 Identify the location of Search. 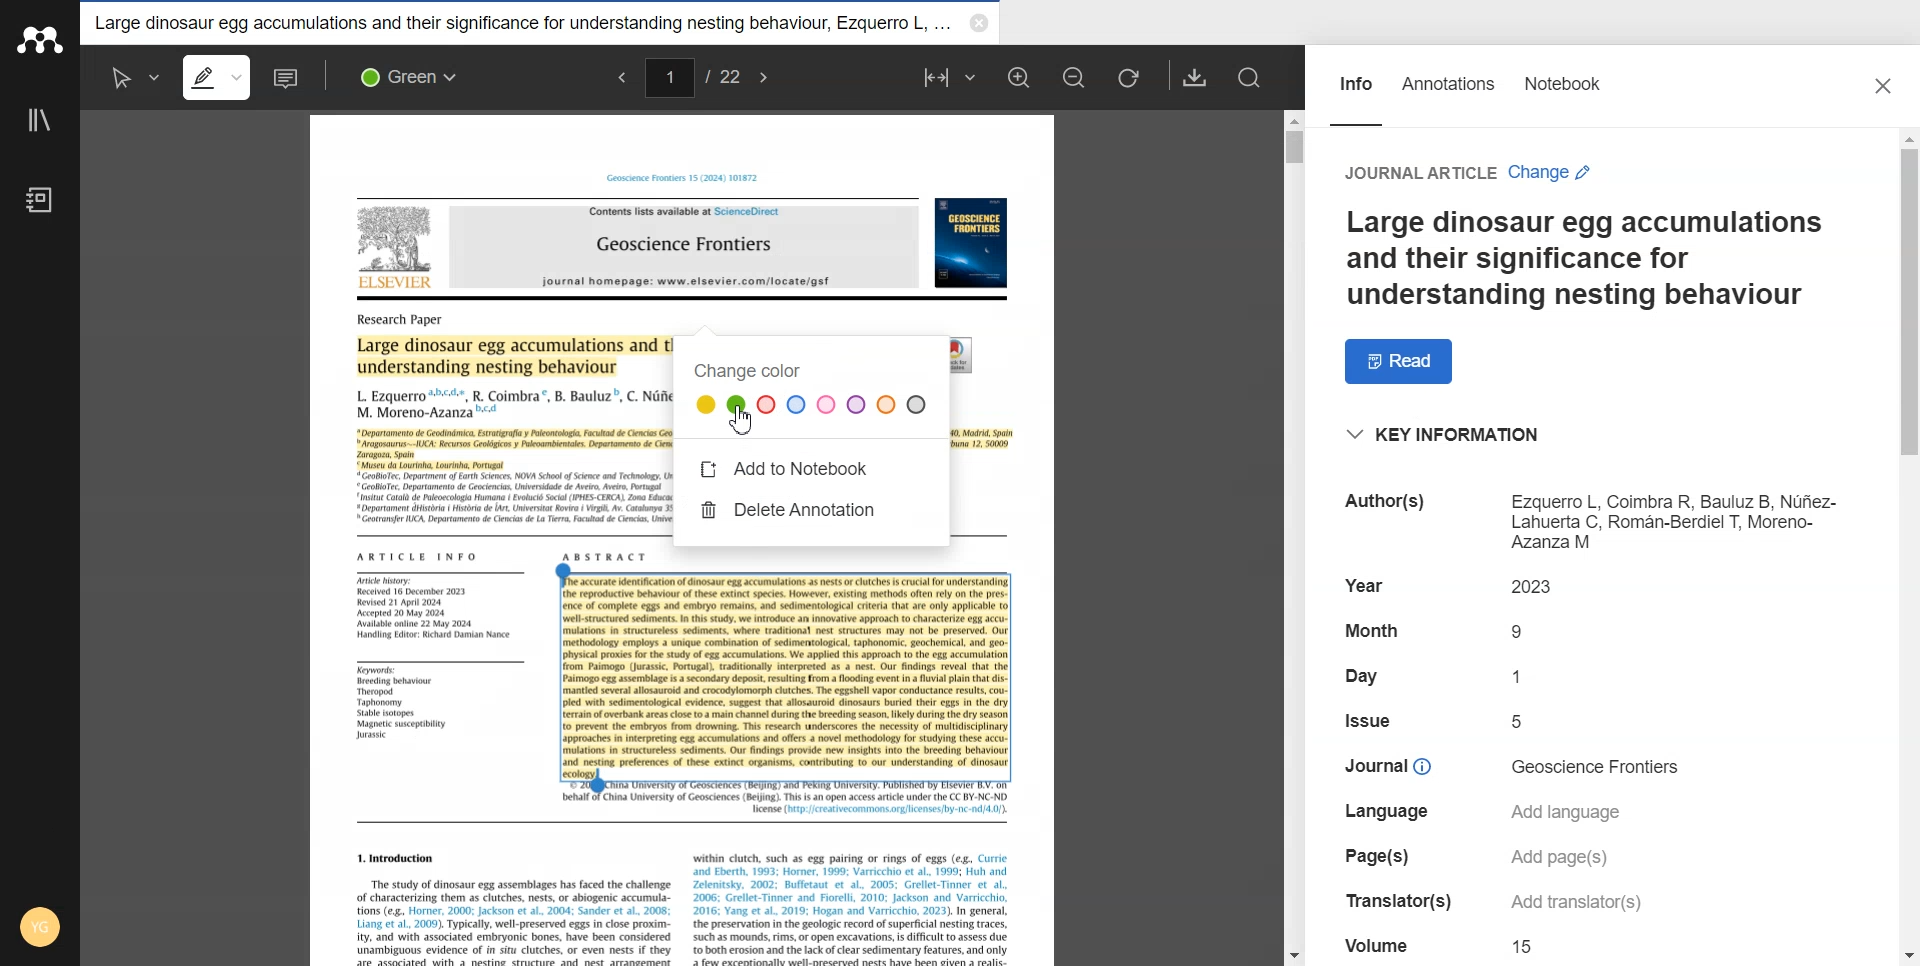
(1253, 79).